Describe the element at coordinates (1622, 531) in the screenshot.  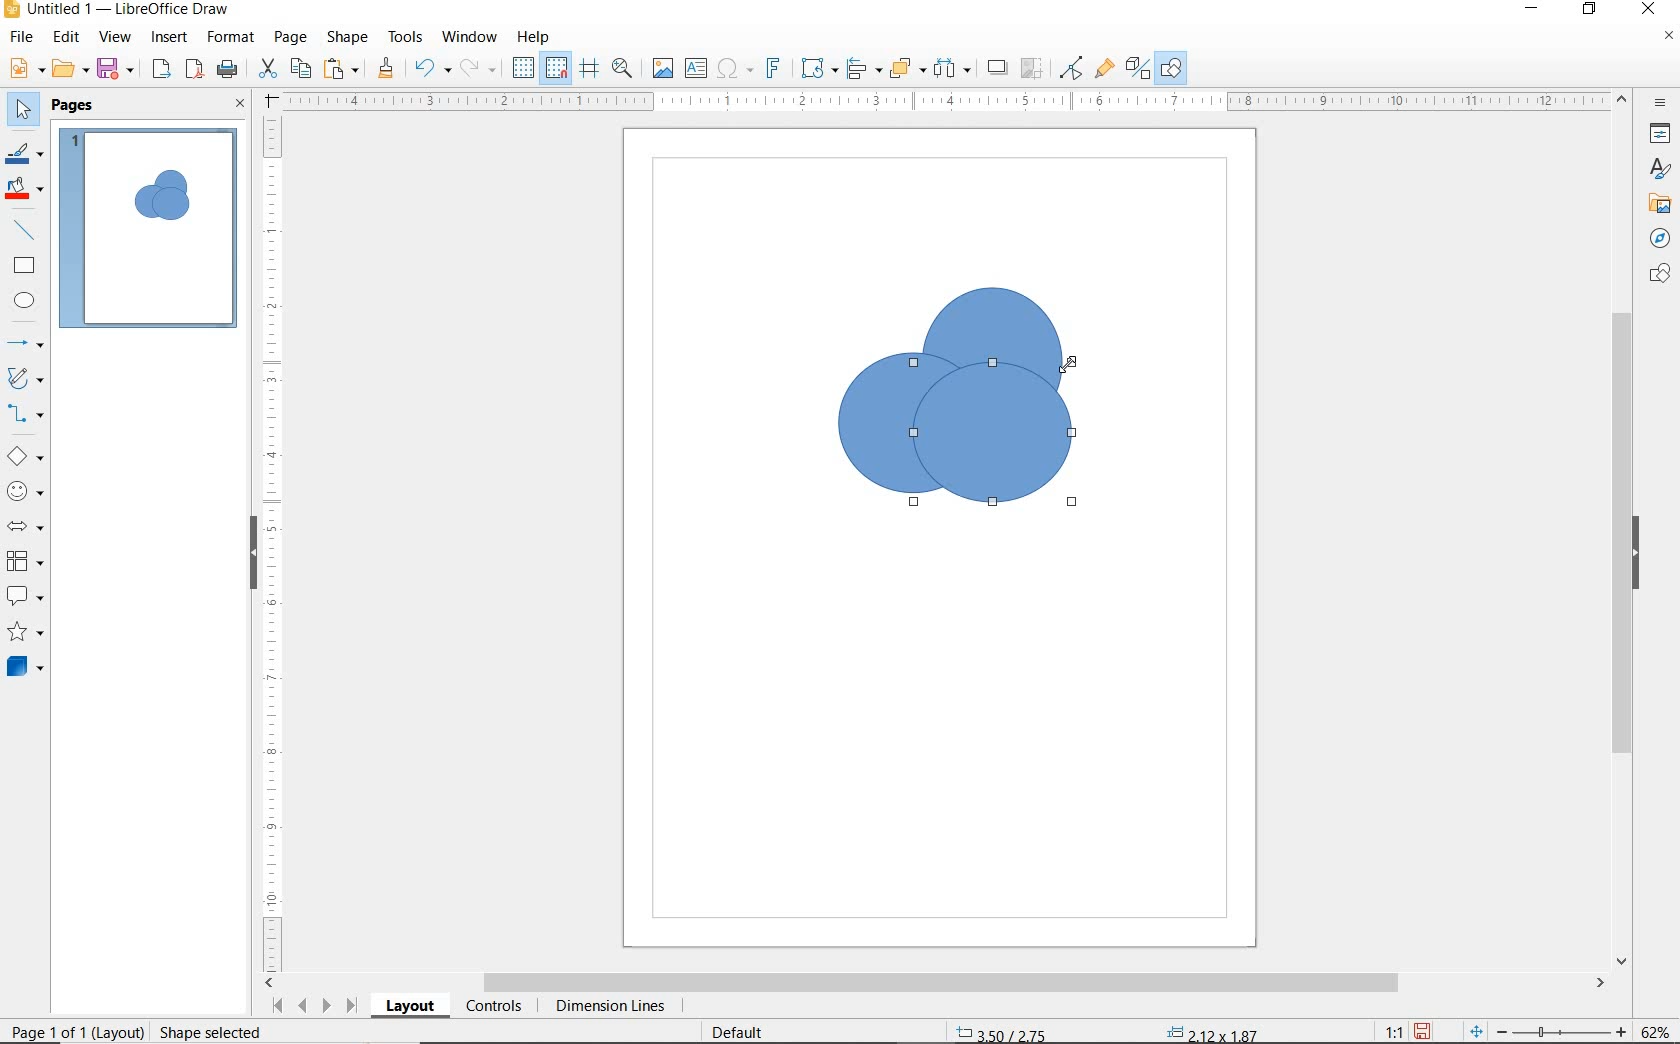
I see `SCROLLBAR` at that location.